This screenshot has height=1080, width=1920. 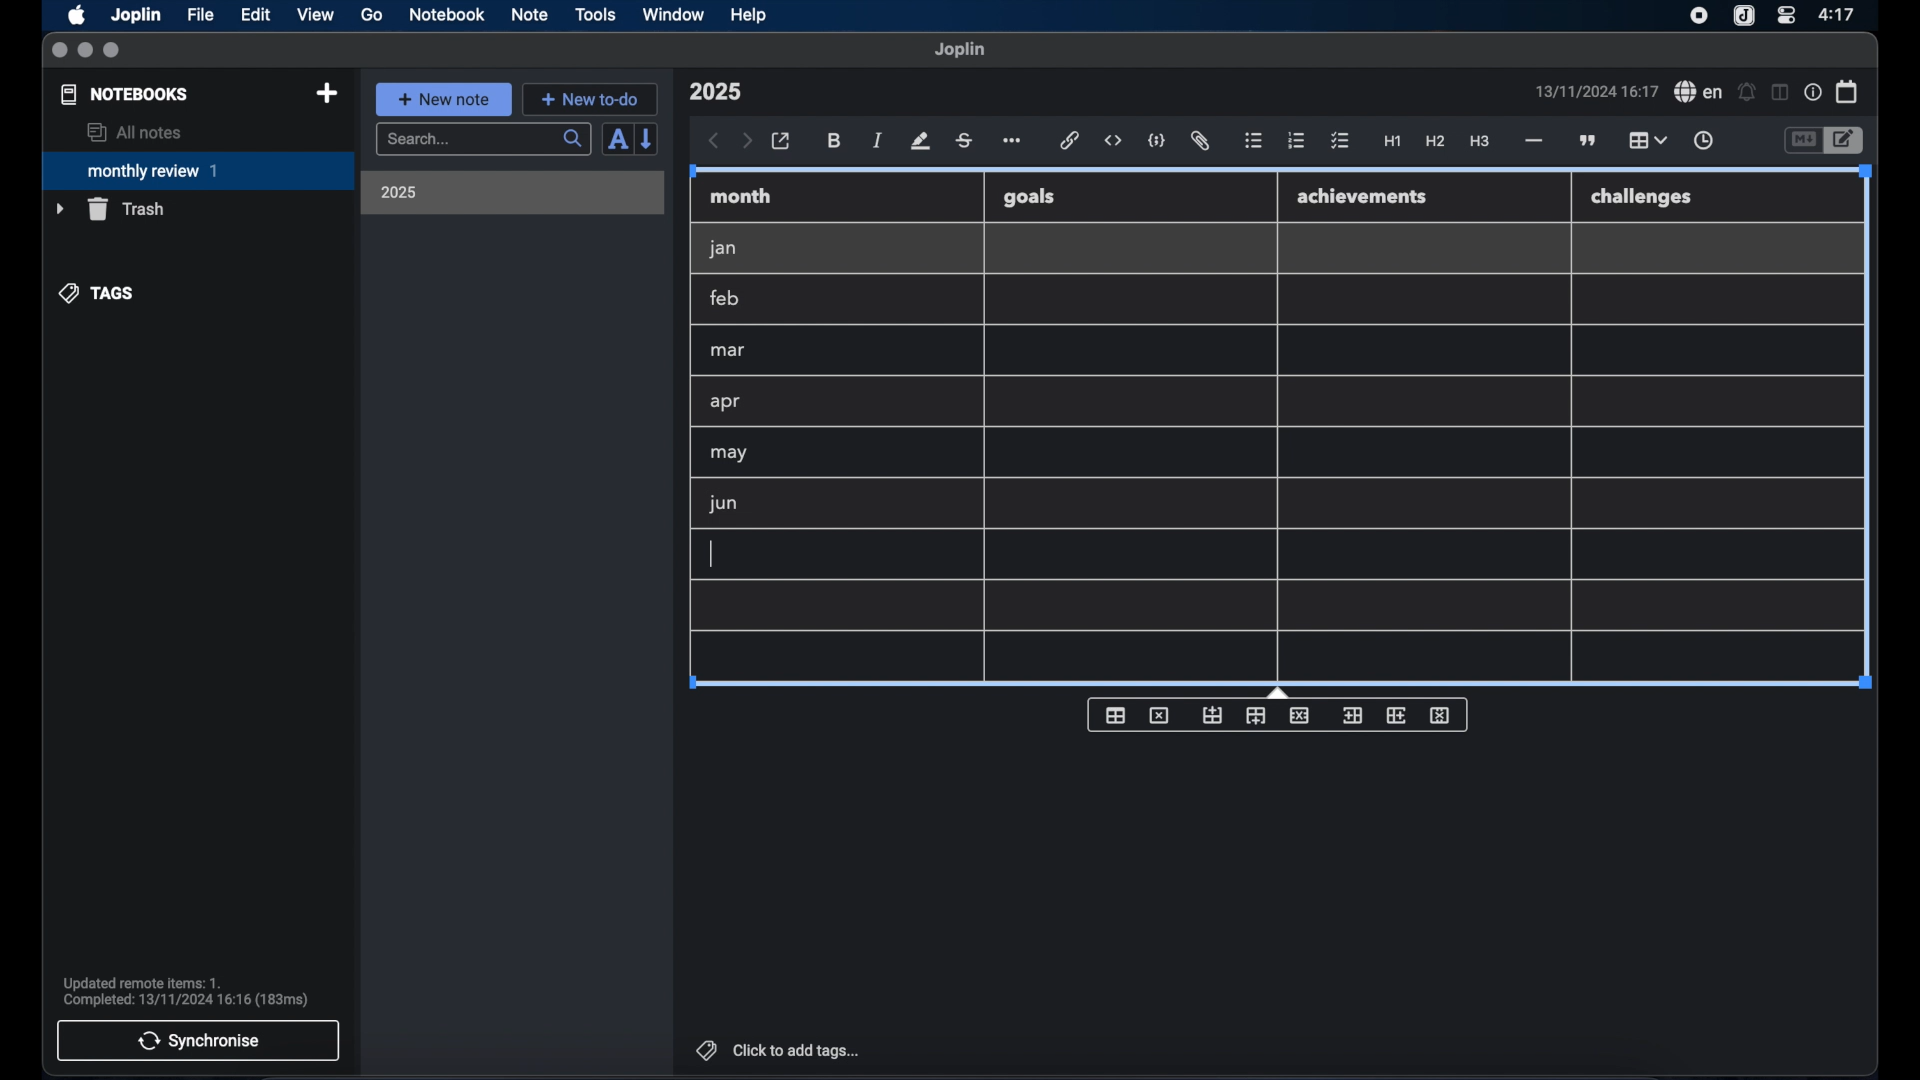 I want to click on Joplin, so click(x=138, y=16).